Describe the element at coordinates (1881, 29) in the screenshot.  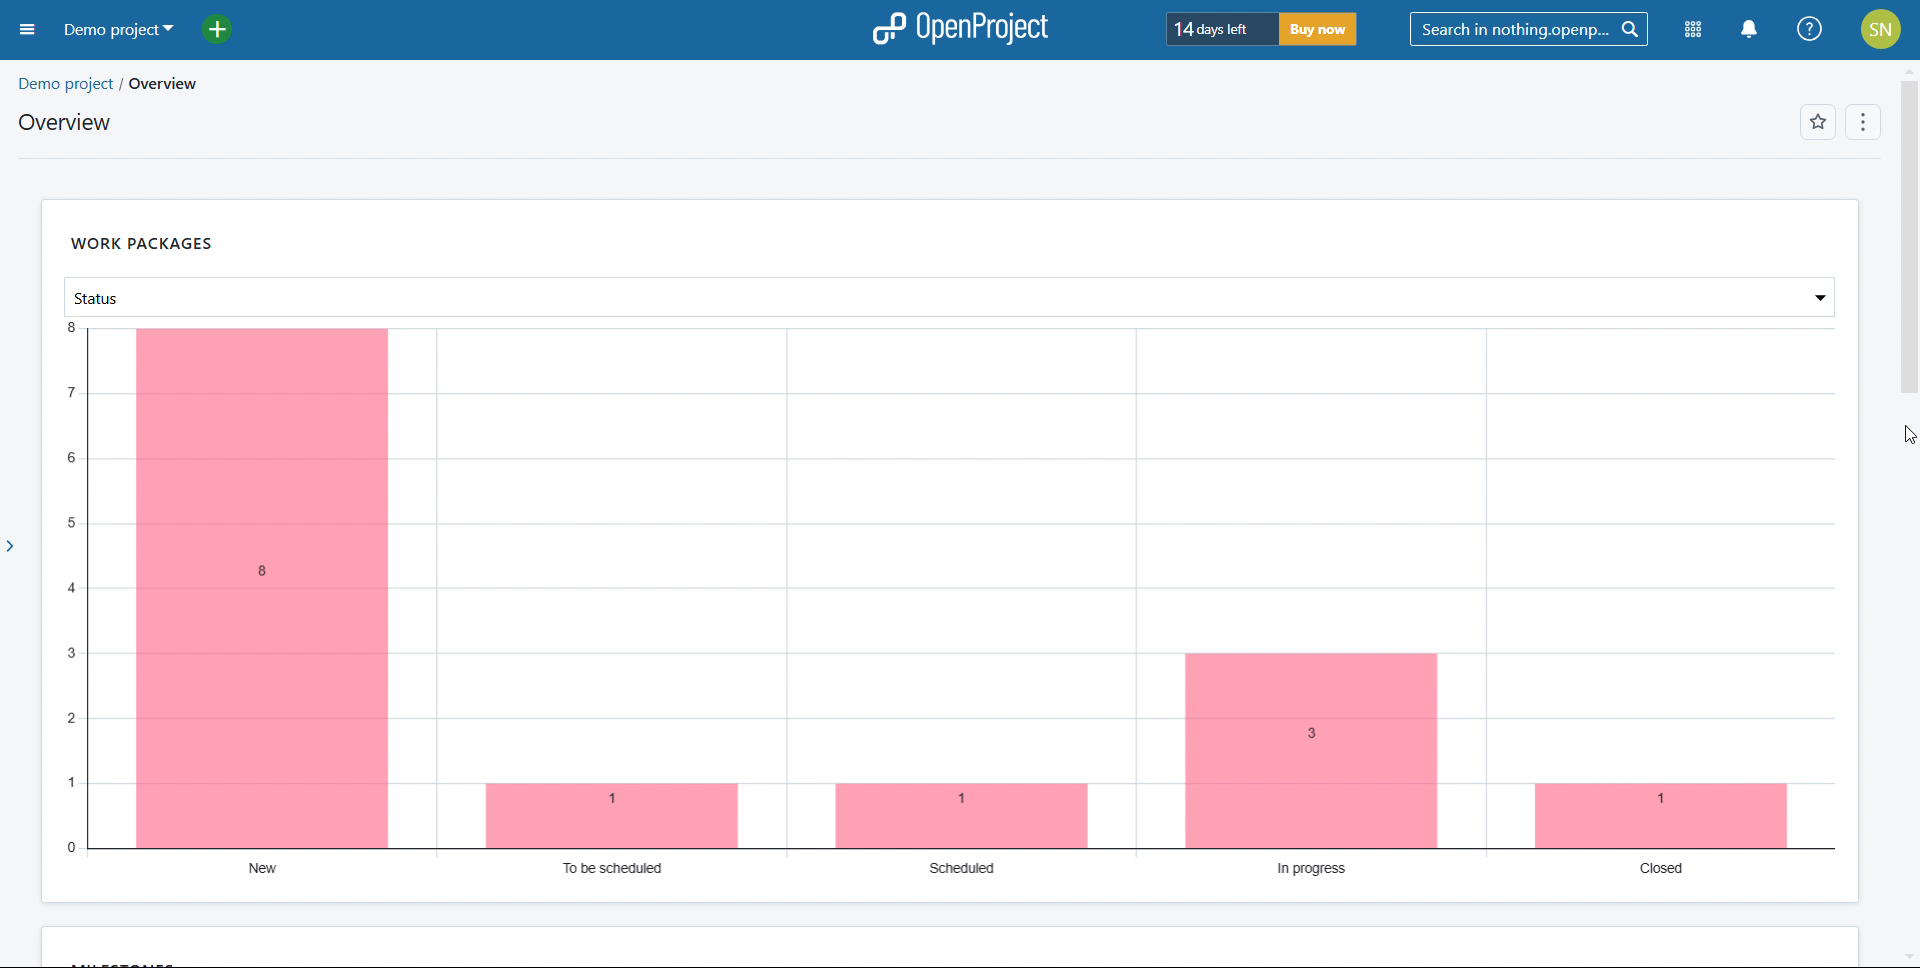
I see `account` at that location.